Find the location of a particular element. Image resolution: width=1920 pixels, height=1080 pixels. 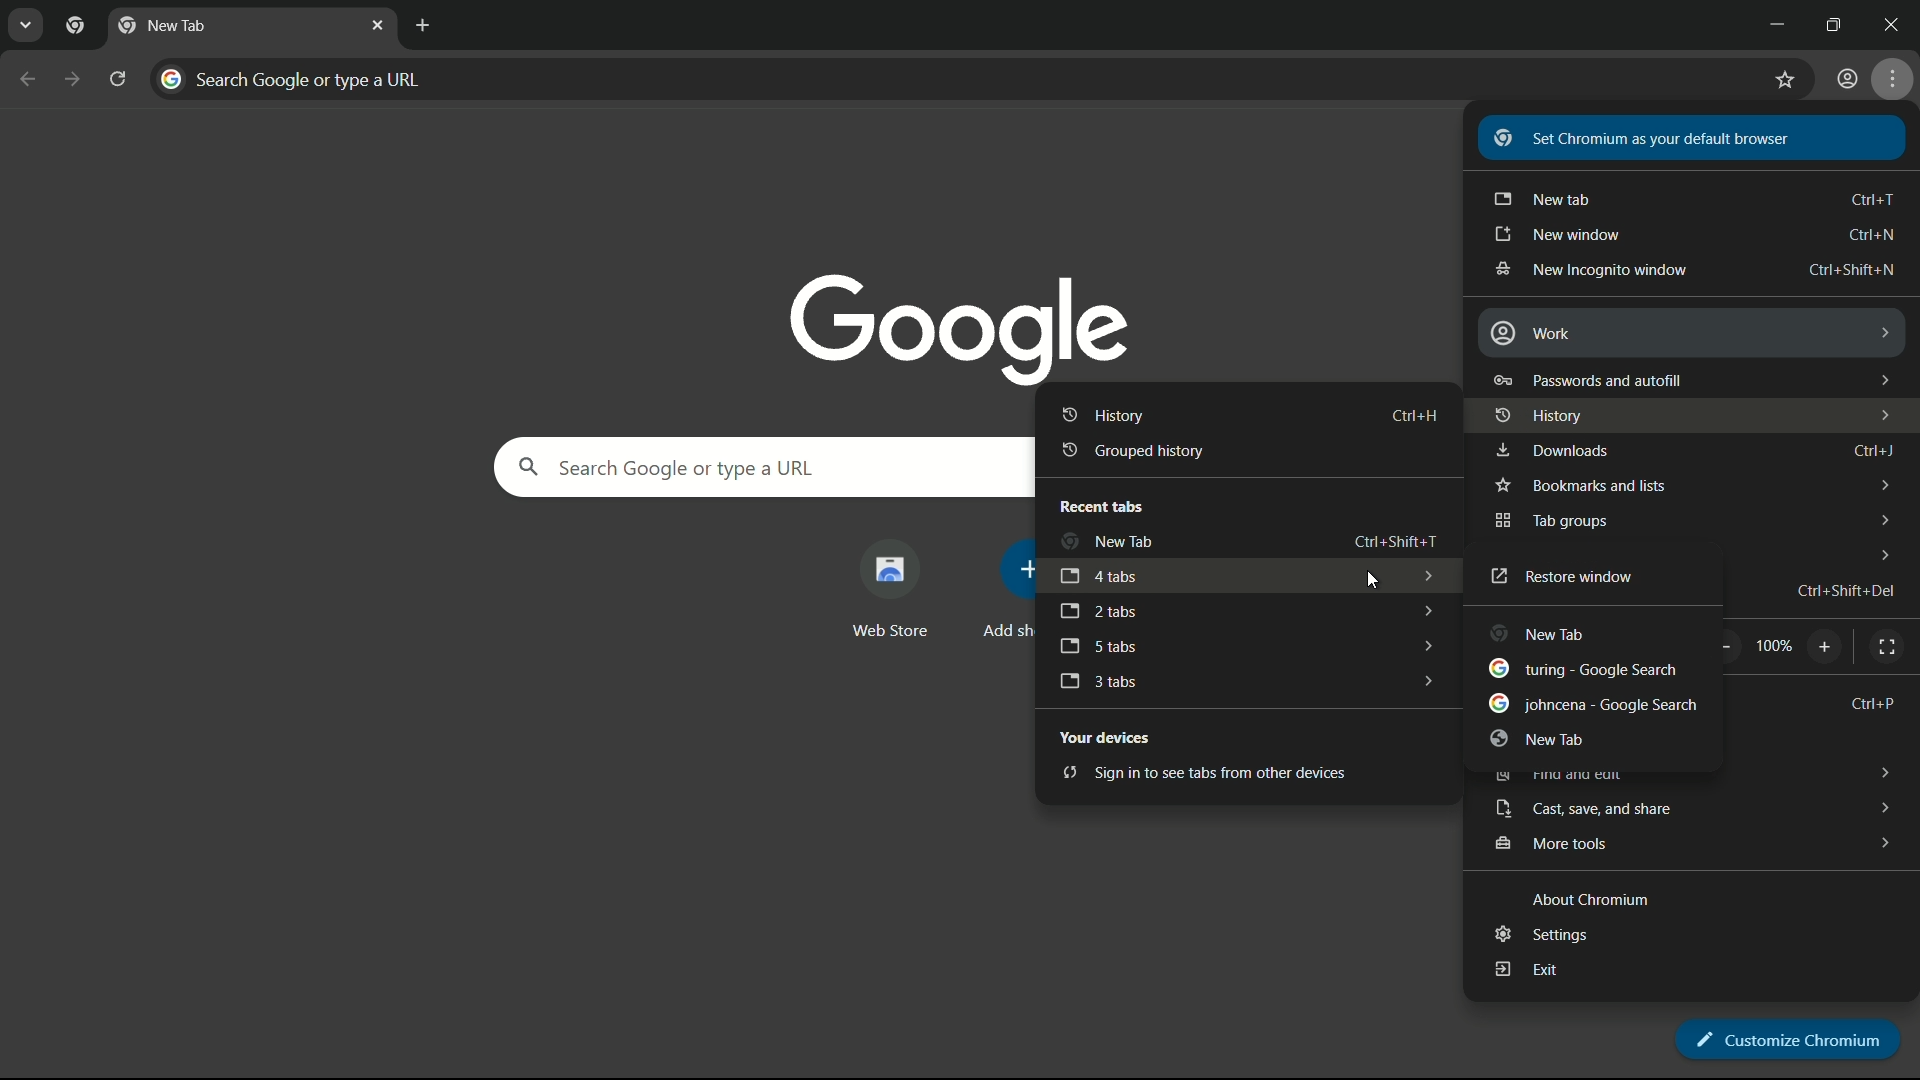

close is located at coordinates (379, 23).